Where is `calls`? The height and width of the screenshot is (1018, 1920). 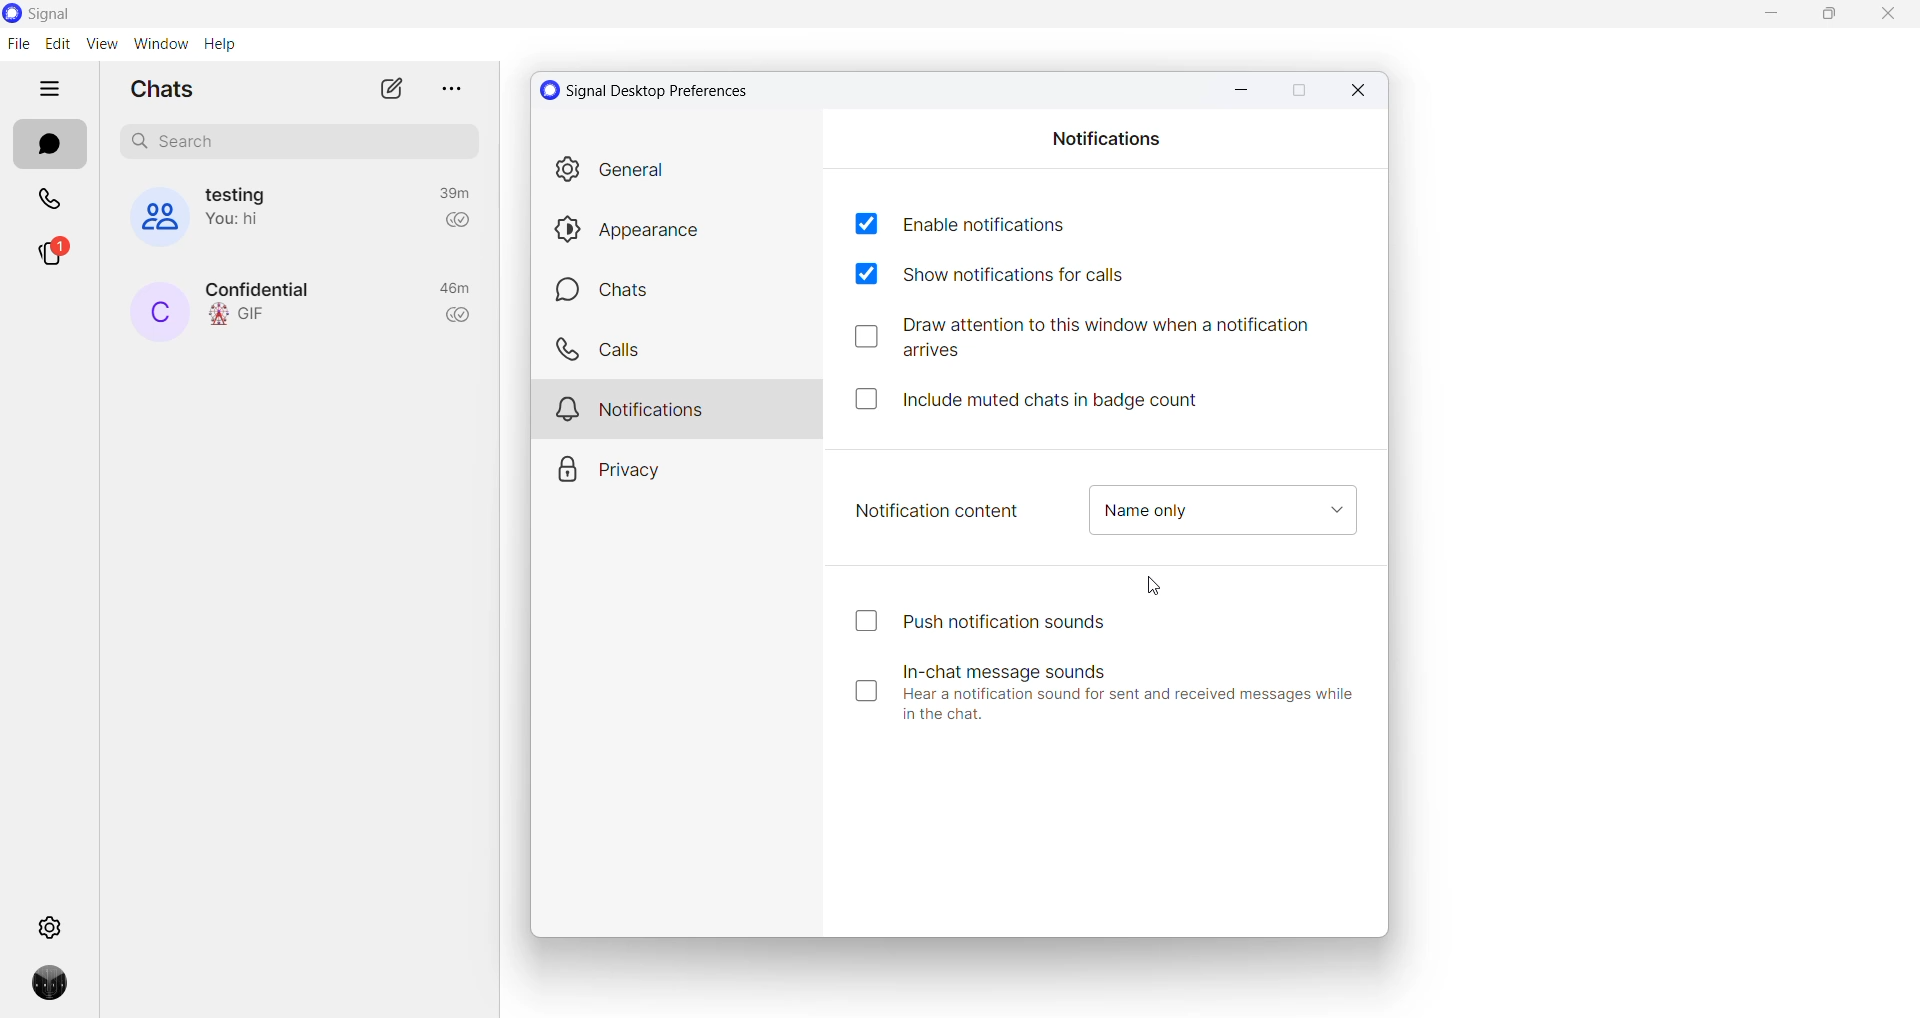 calls is located at coordinates (679, 349).